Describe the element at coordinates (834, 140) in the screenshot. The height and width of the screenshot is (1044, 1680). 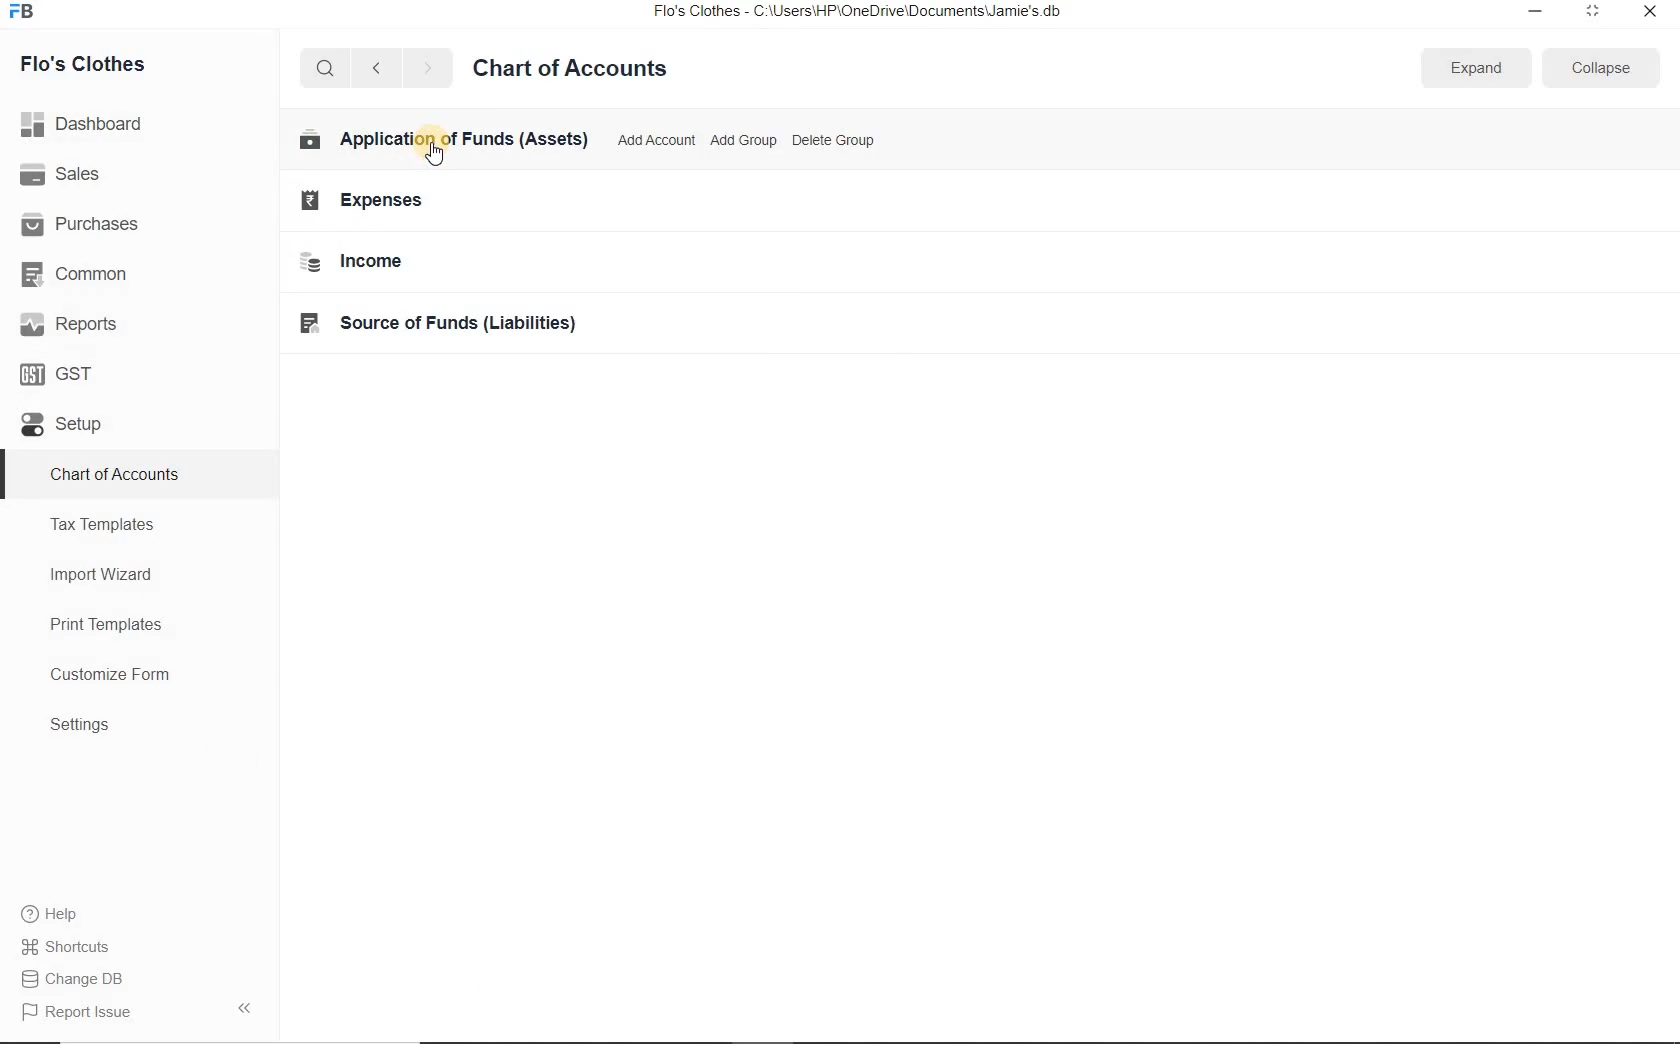
I see `Delete Group` at that location.